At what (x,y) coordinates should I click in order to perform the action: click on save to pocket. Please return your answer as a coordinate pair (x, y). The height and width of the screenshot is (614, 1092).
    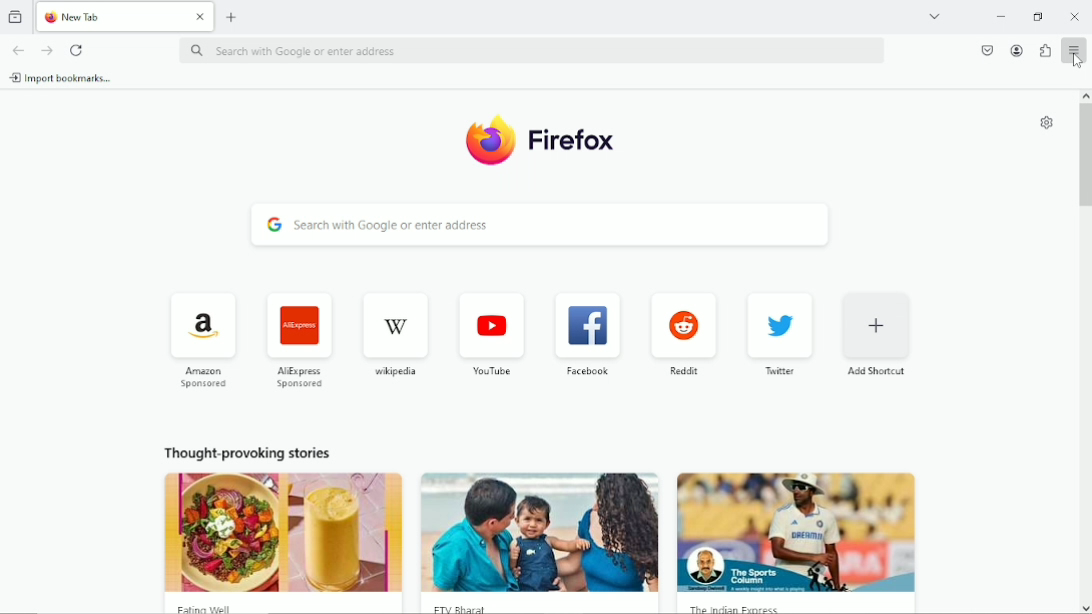
    Looking at the image, I should click on (985, 49).